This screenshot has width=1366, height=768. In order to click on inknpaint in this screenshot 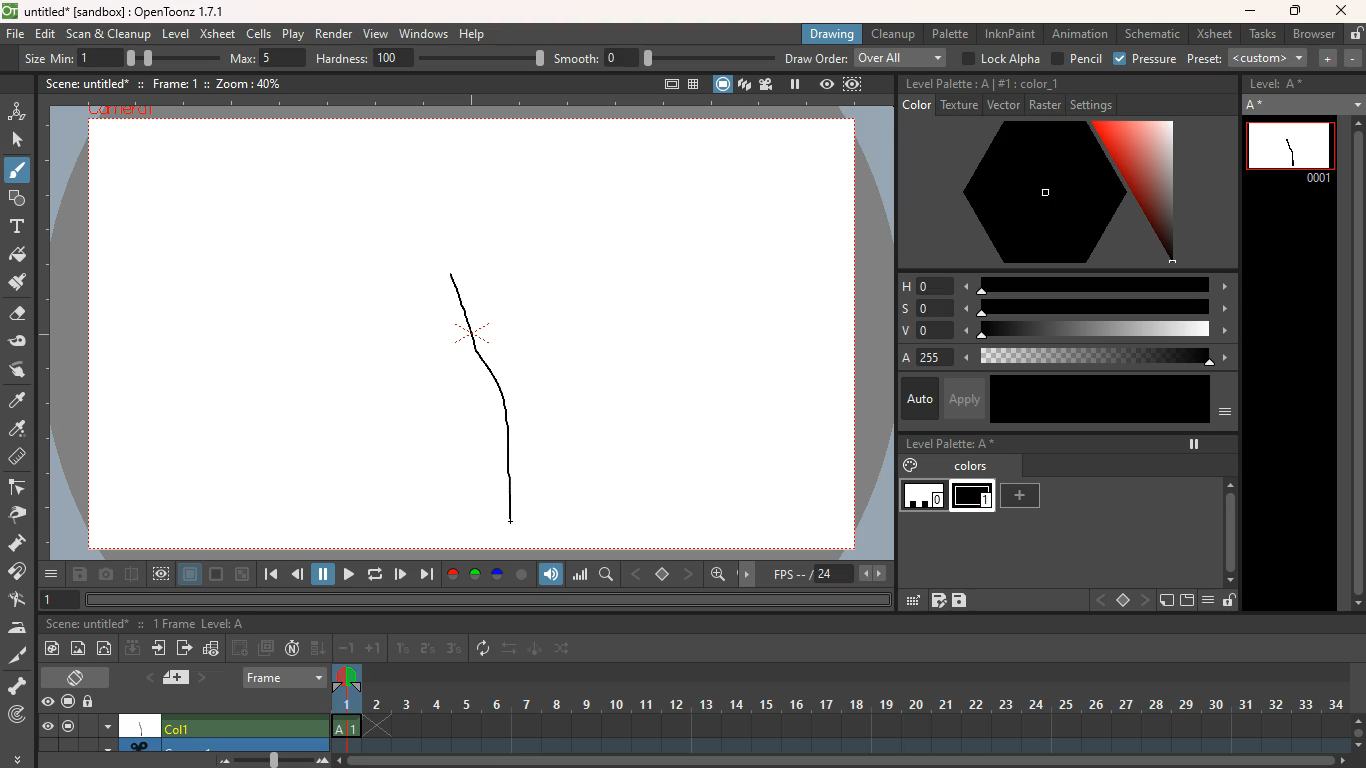, I will do `click(1010, 34)`.